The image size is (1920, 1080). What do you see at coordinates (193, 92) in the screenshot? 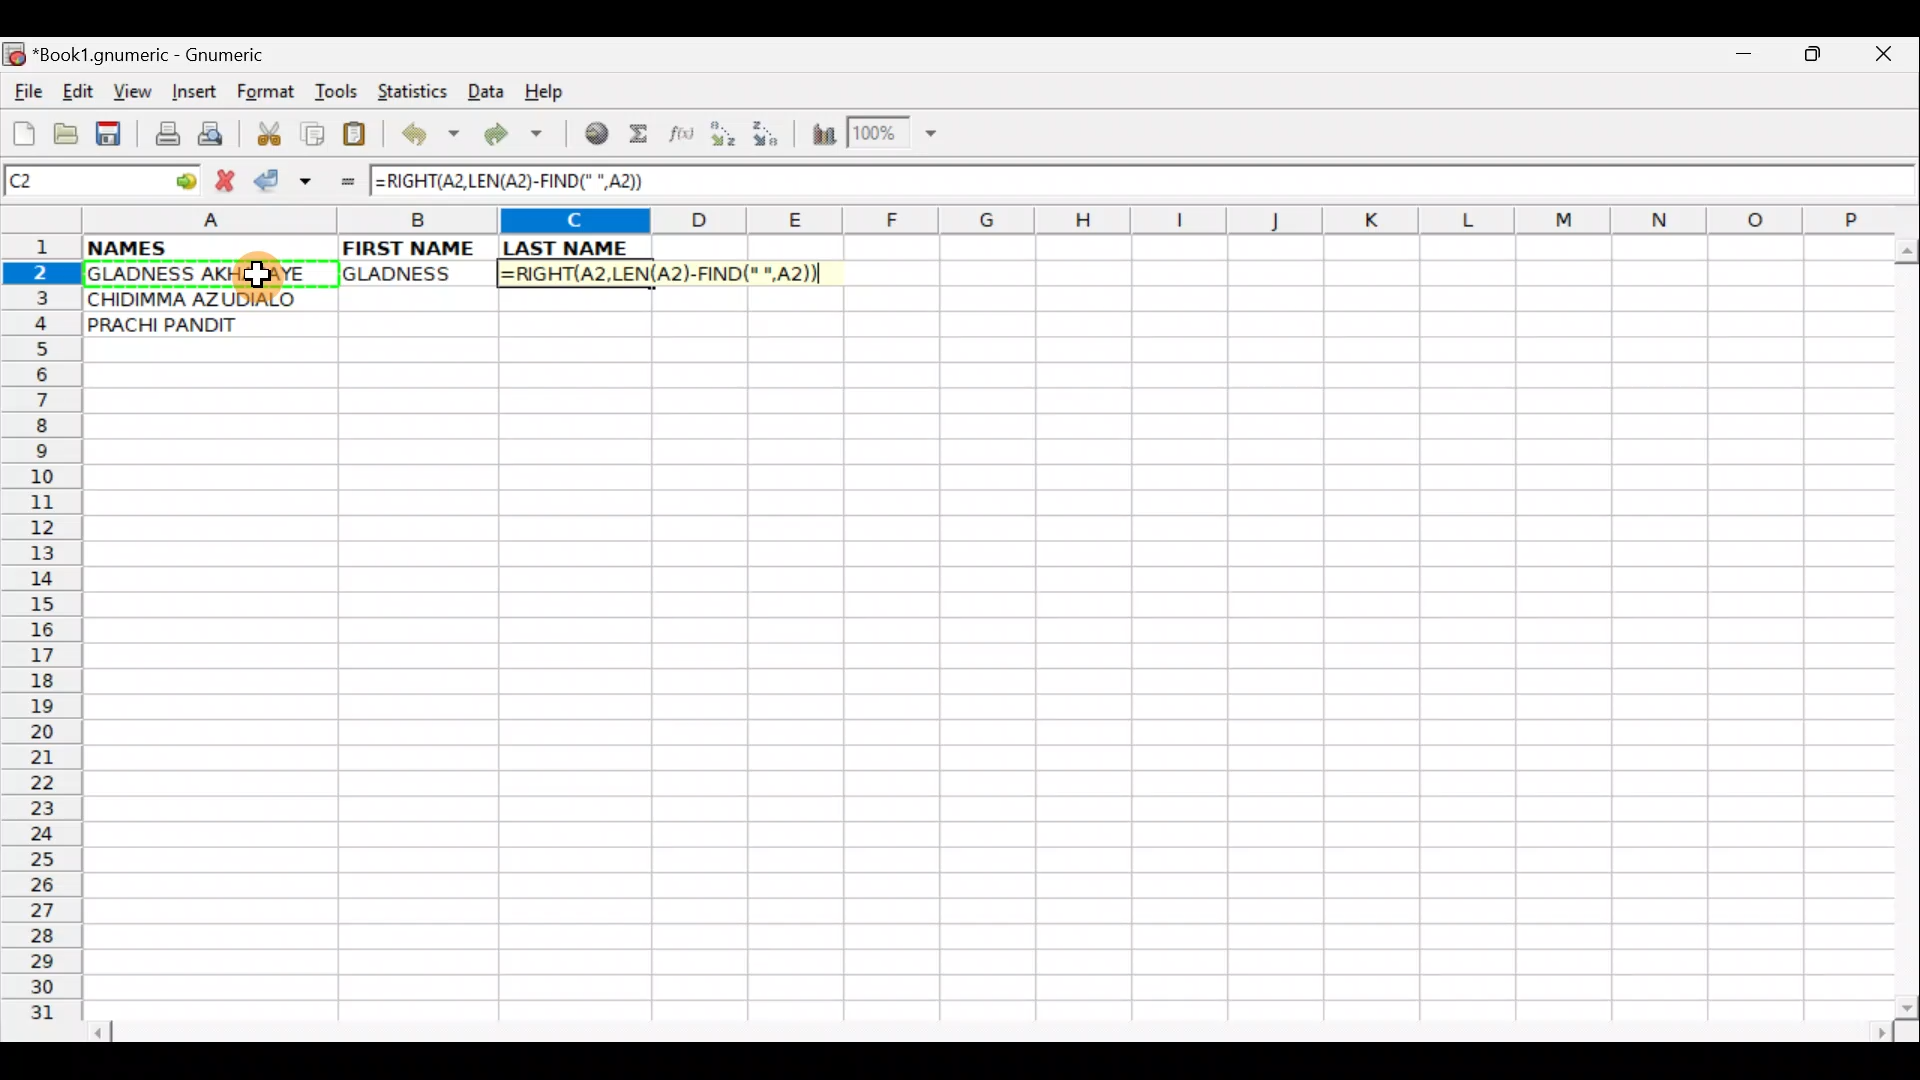
I see `Insert` at bounding box center [193, 92].